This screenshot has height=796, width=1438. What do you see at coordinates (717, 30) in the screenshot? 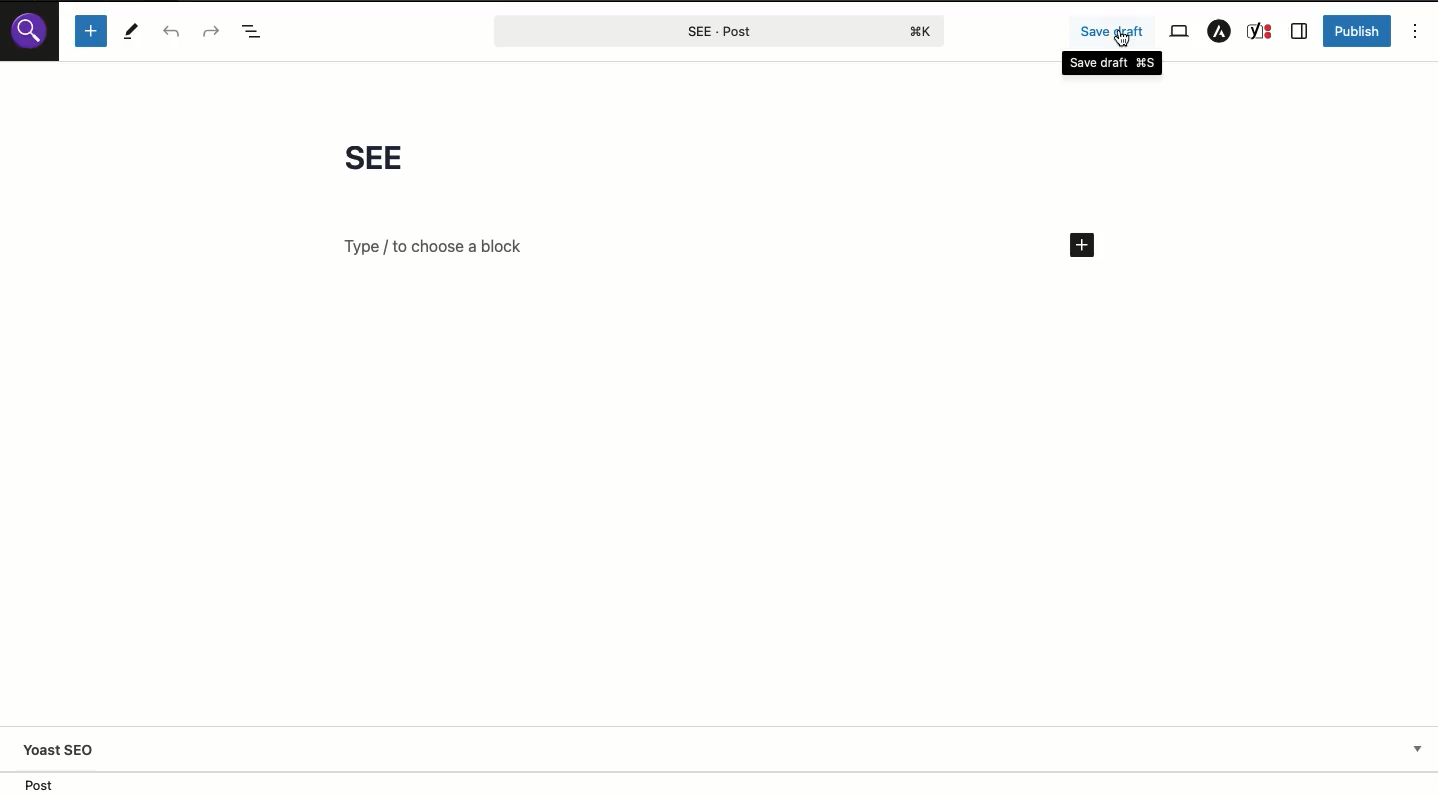
I see `Post` at bounding box center [717, 30].